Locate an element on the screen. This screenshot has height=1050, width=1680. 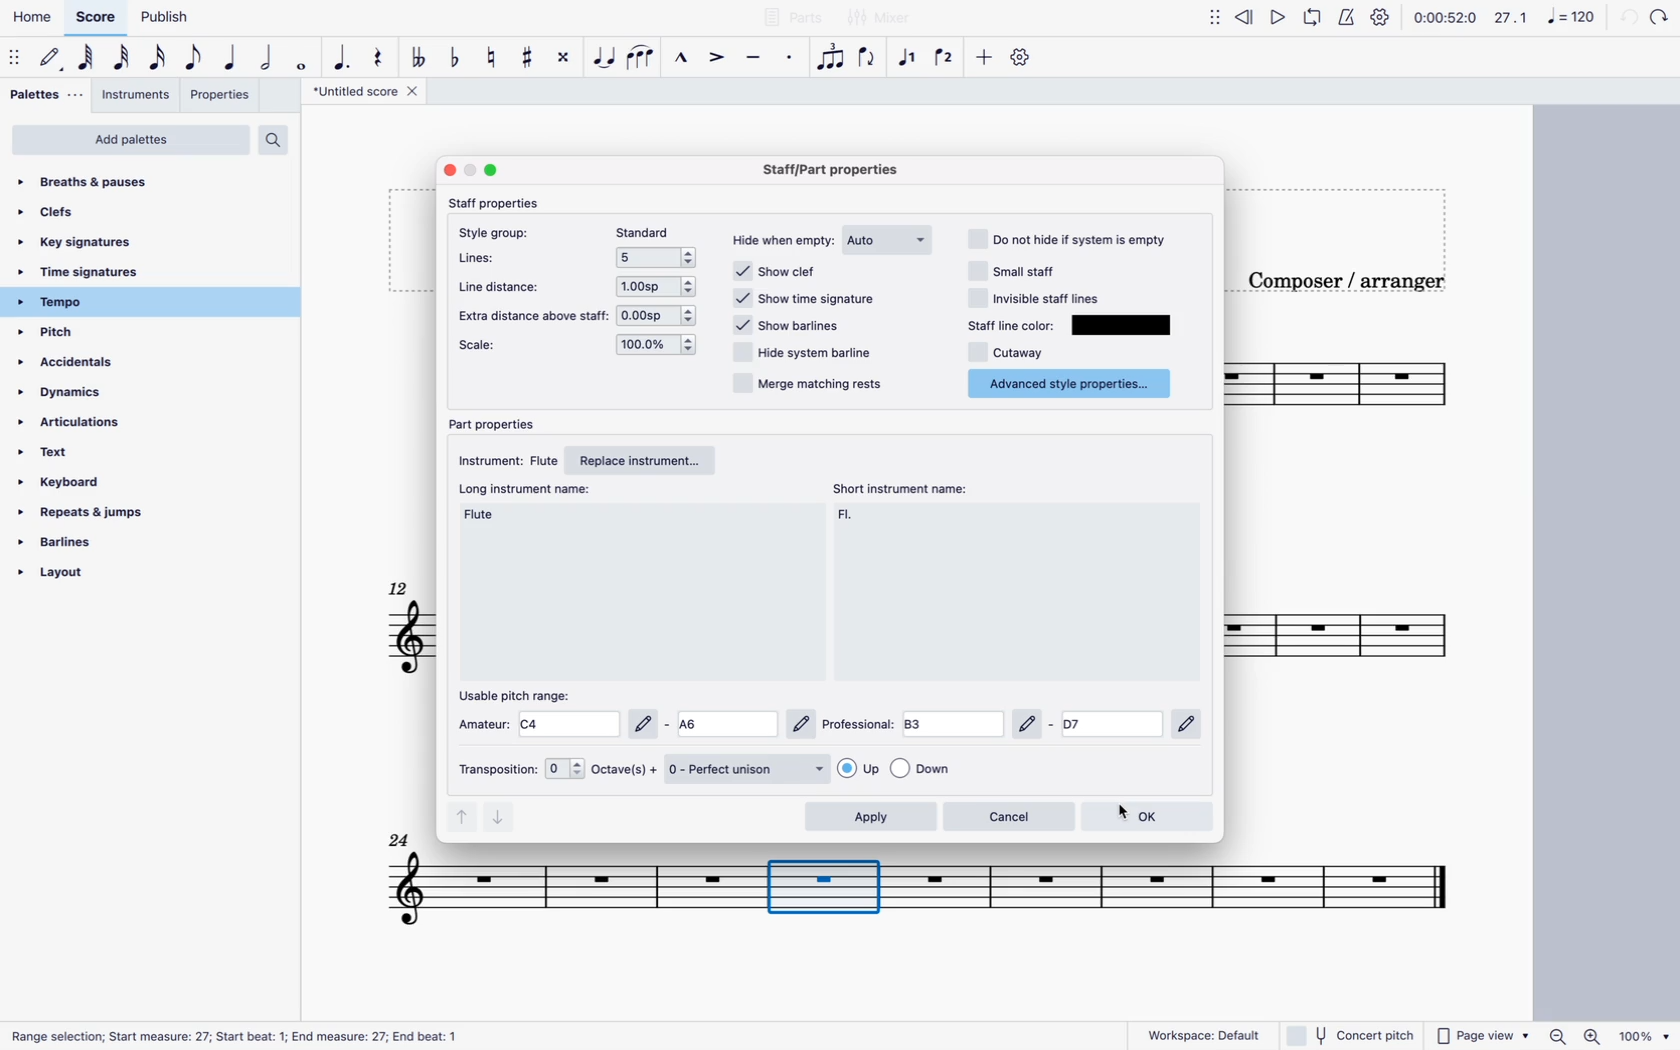
small staff is located at coordinates (1023, 270).